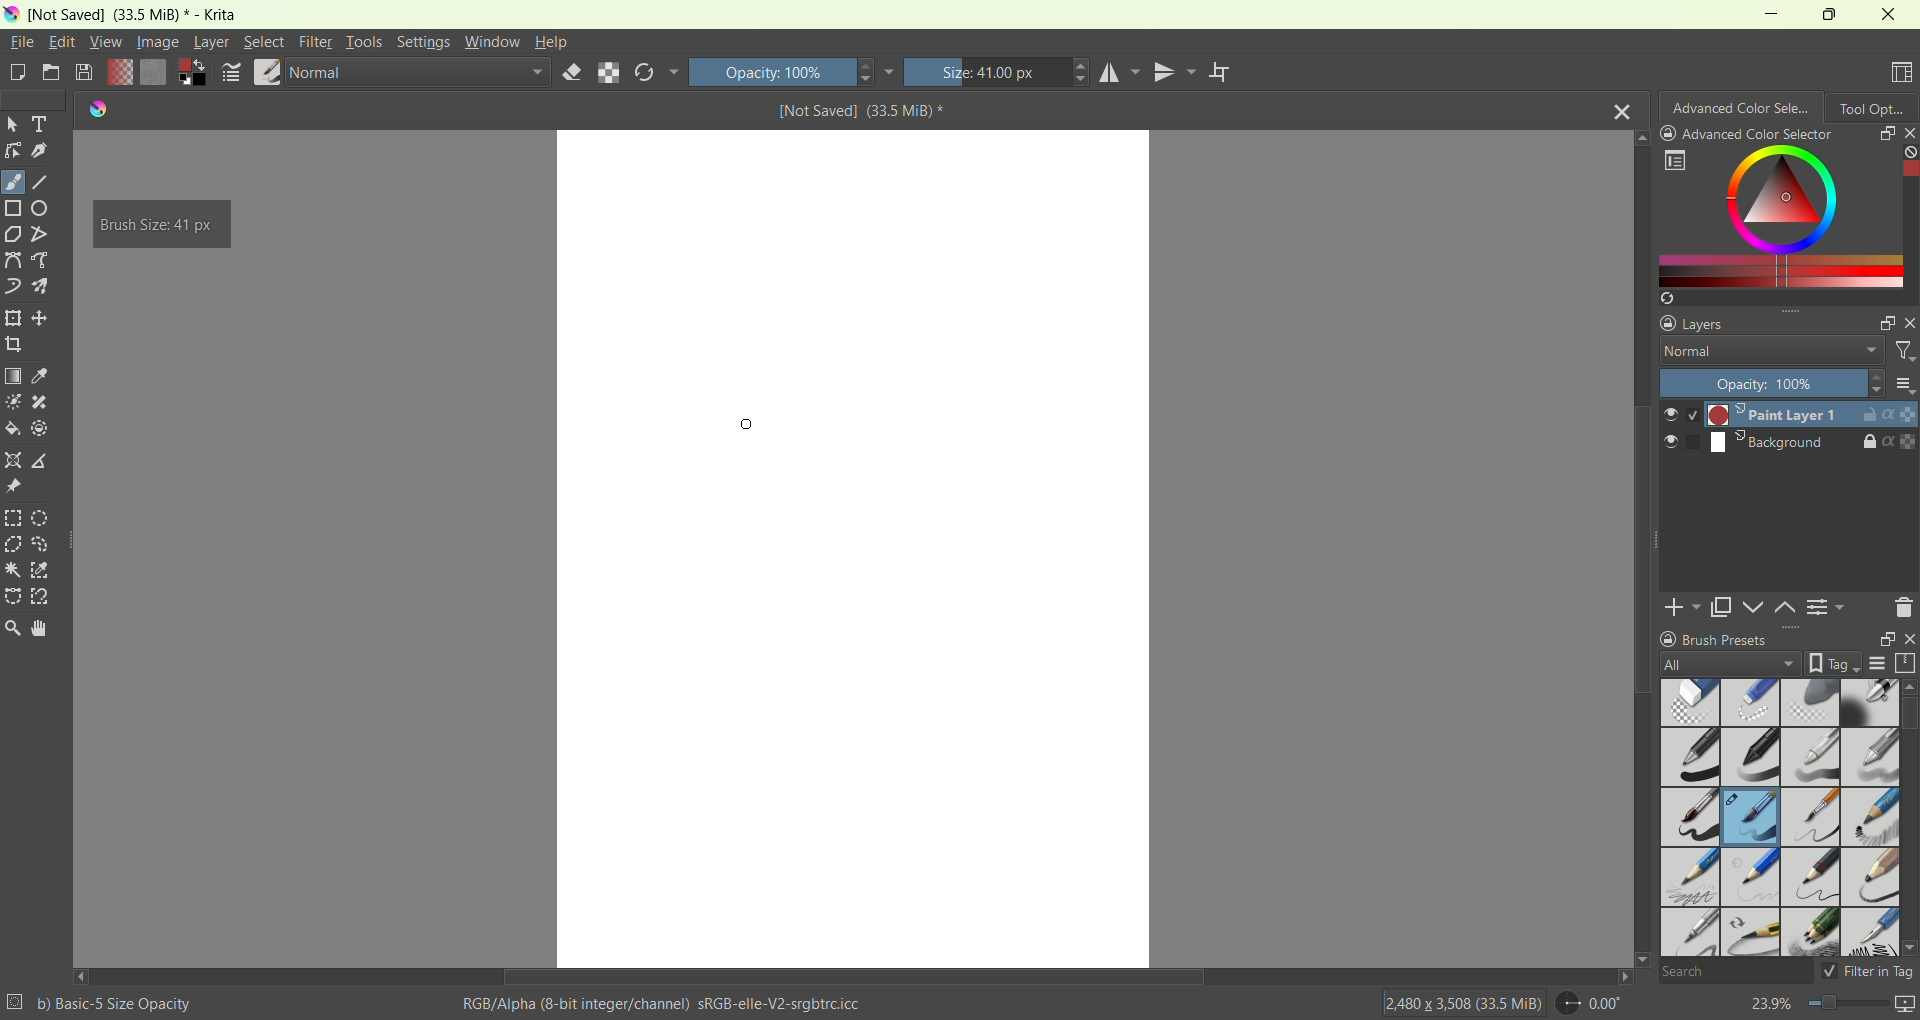  I want to click on Background, so click(1742, 443).